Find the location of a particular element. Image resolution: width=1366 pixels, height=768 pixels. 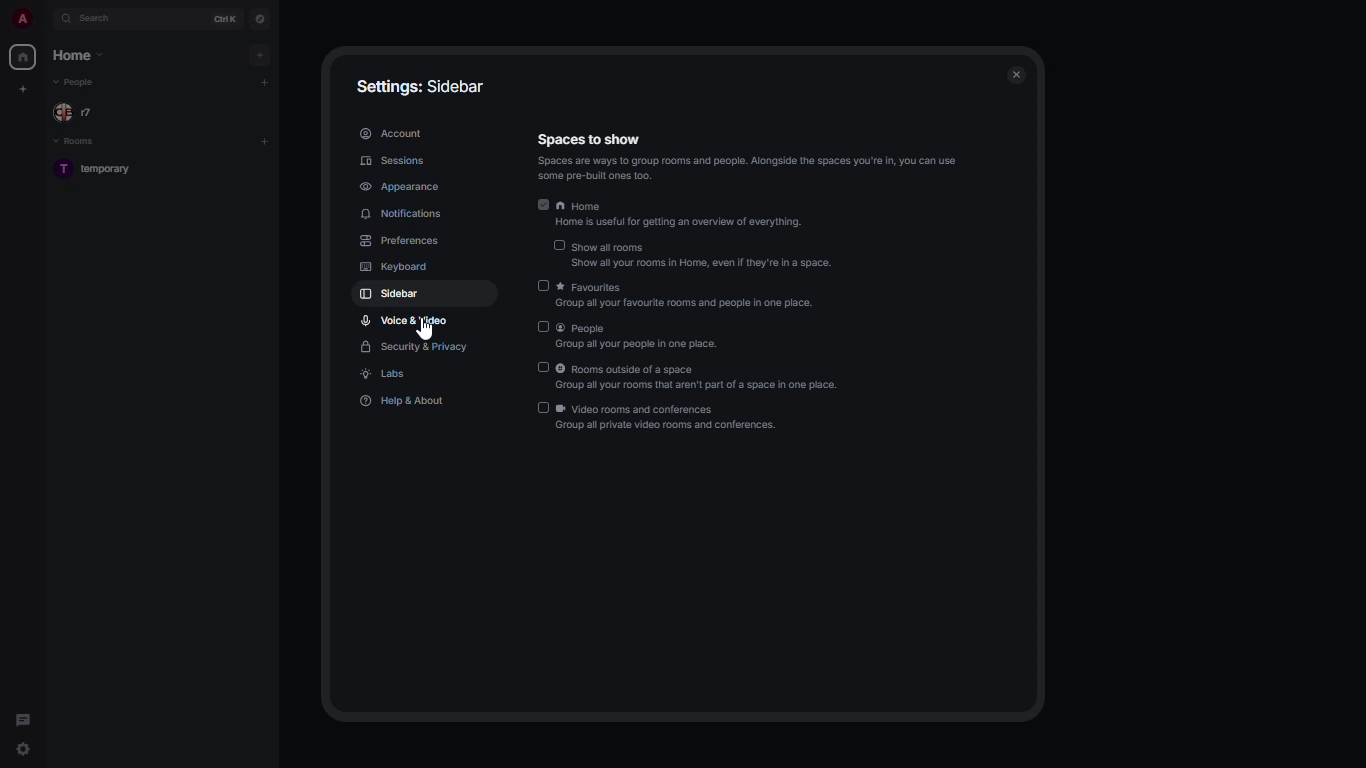

home is located at coordinates (24, 55).